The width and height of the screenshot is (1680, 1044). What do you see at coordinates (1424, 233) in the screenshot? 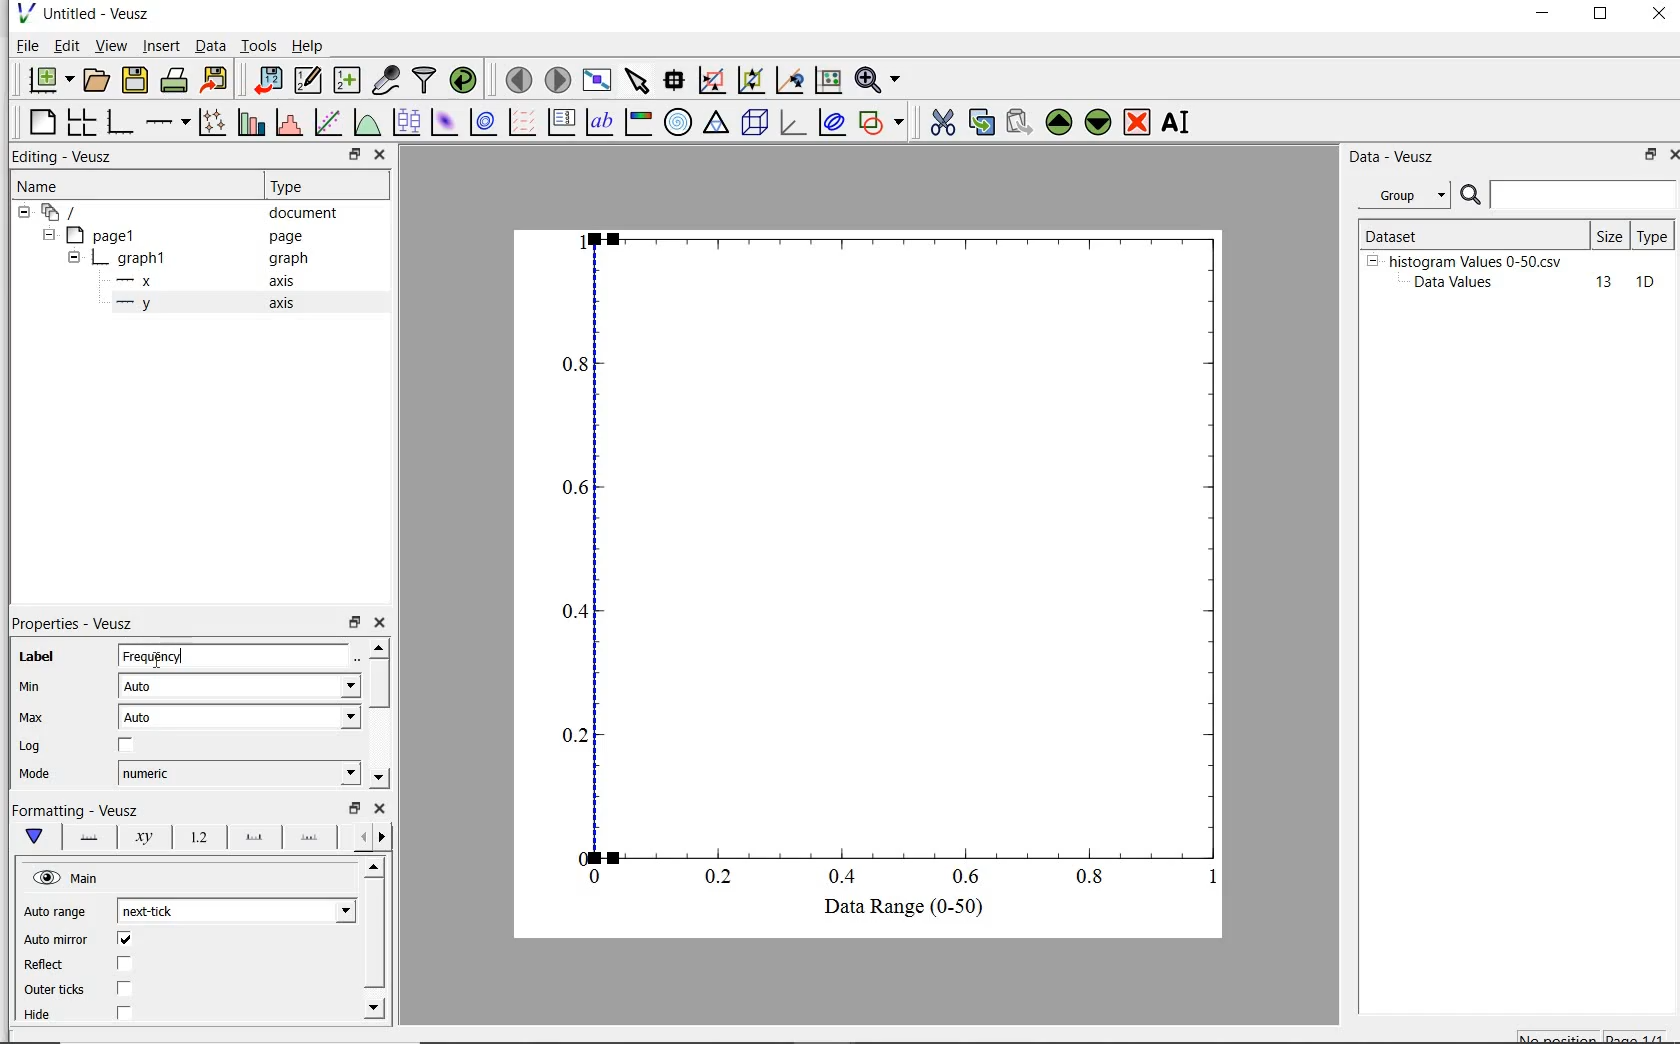
I see `Dataset` at bounding box center [1424, 233].